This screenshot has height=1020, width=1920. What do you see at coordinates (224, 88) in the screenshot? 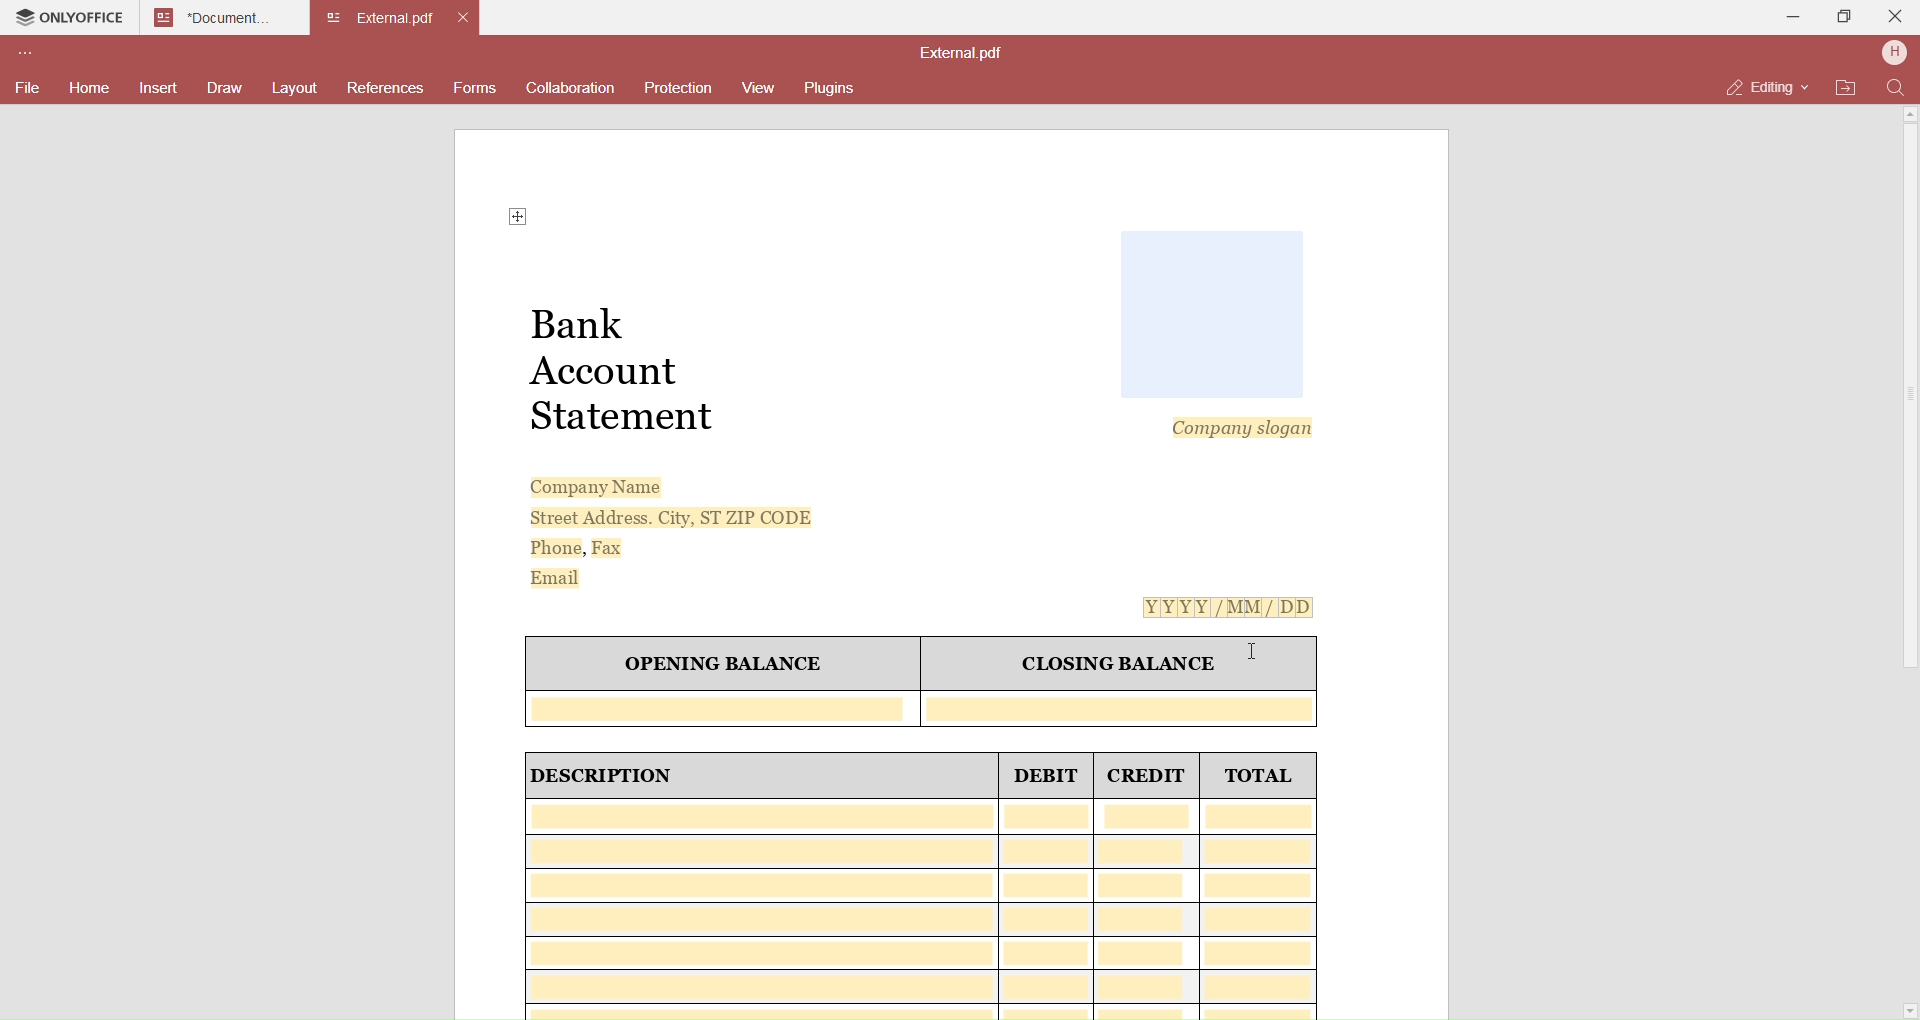
I see `Draw` at bounding box center [224, 88].